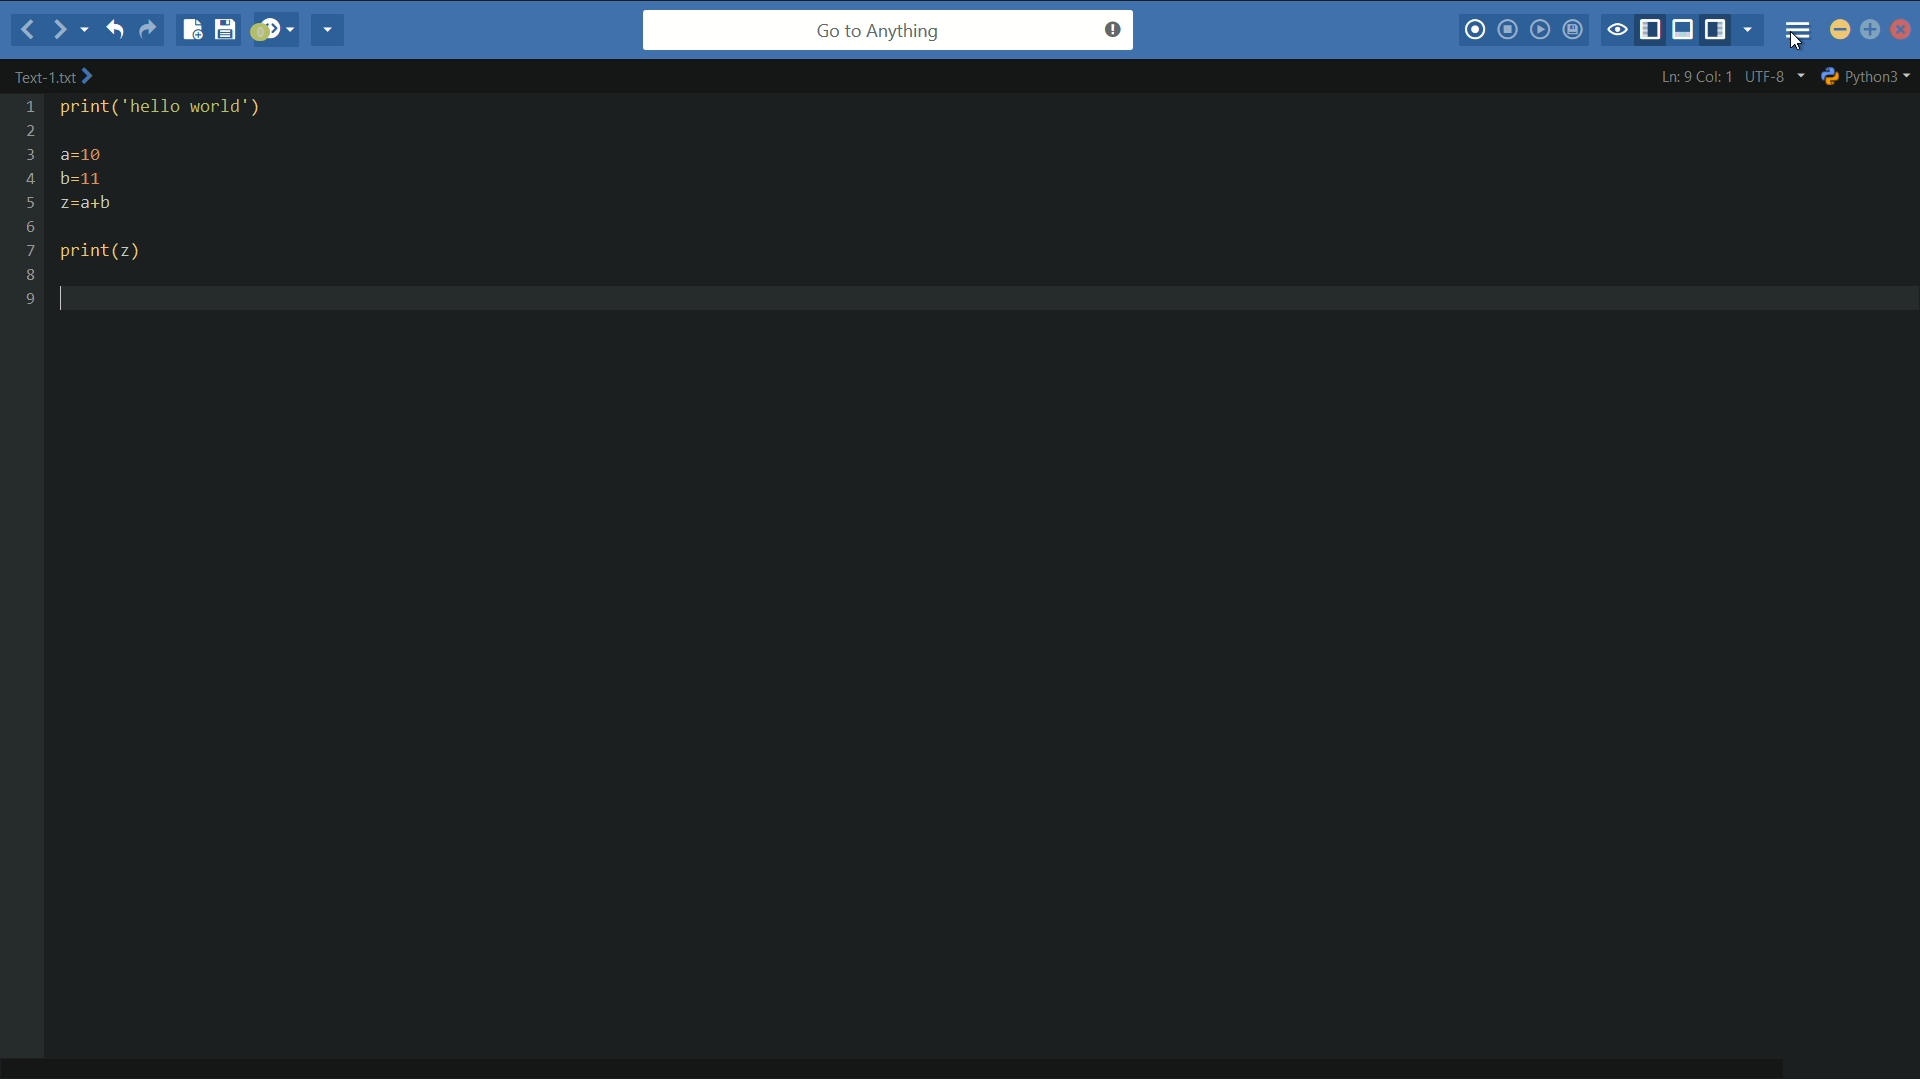 The image size is (1920, 1080). Describe the element at coordinates (120, 30) in the screenshot. I see `undo` at that location.